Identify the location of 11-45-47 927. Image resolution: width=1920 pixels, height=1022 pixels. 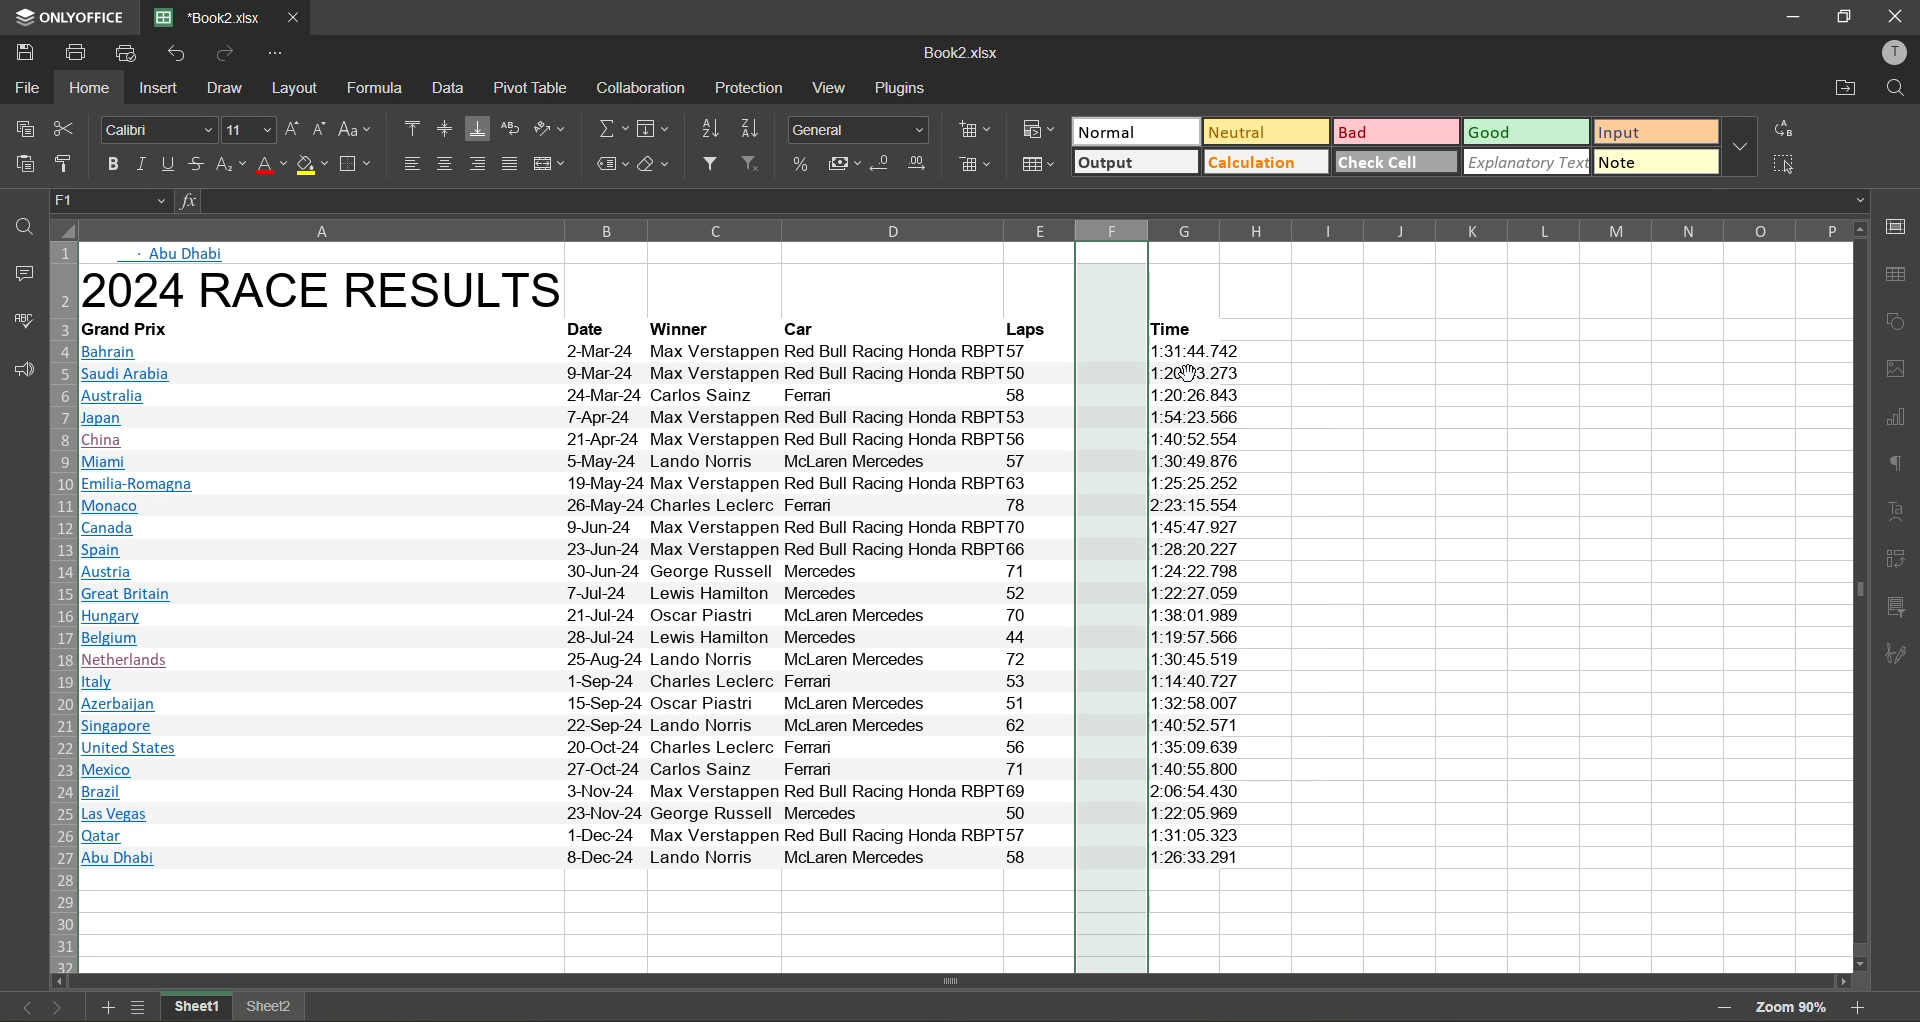
(1207, 525).